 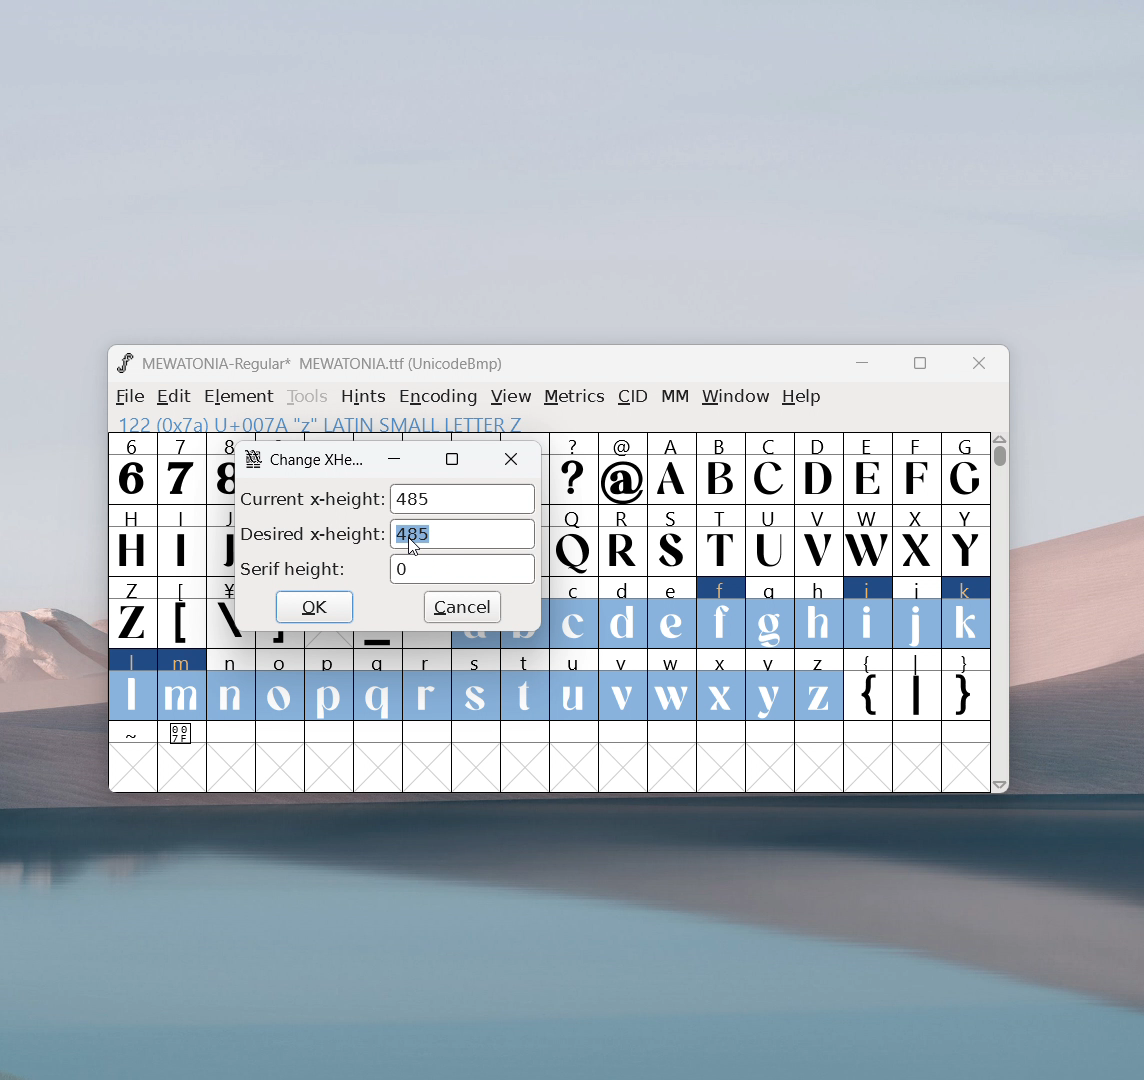 I want to click on 485, so click(x=463, y=534).